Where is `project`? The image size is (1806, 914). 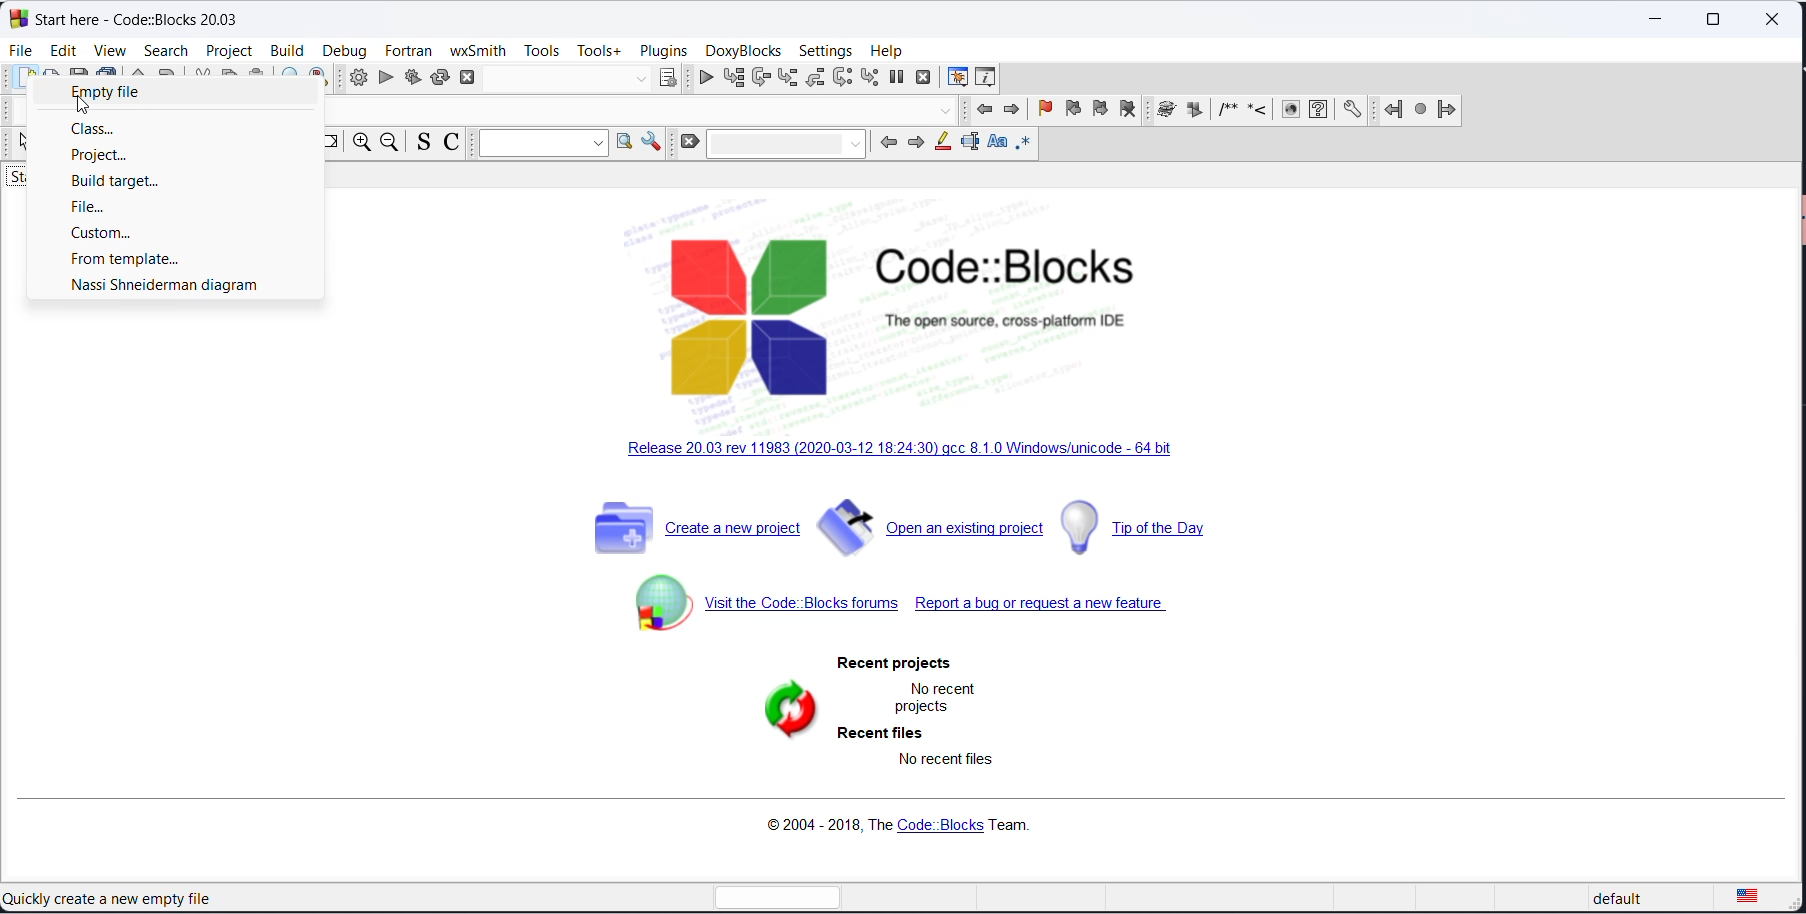
project is located at coordinates (173, 156).